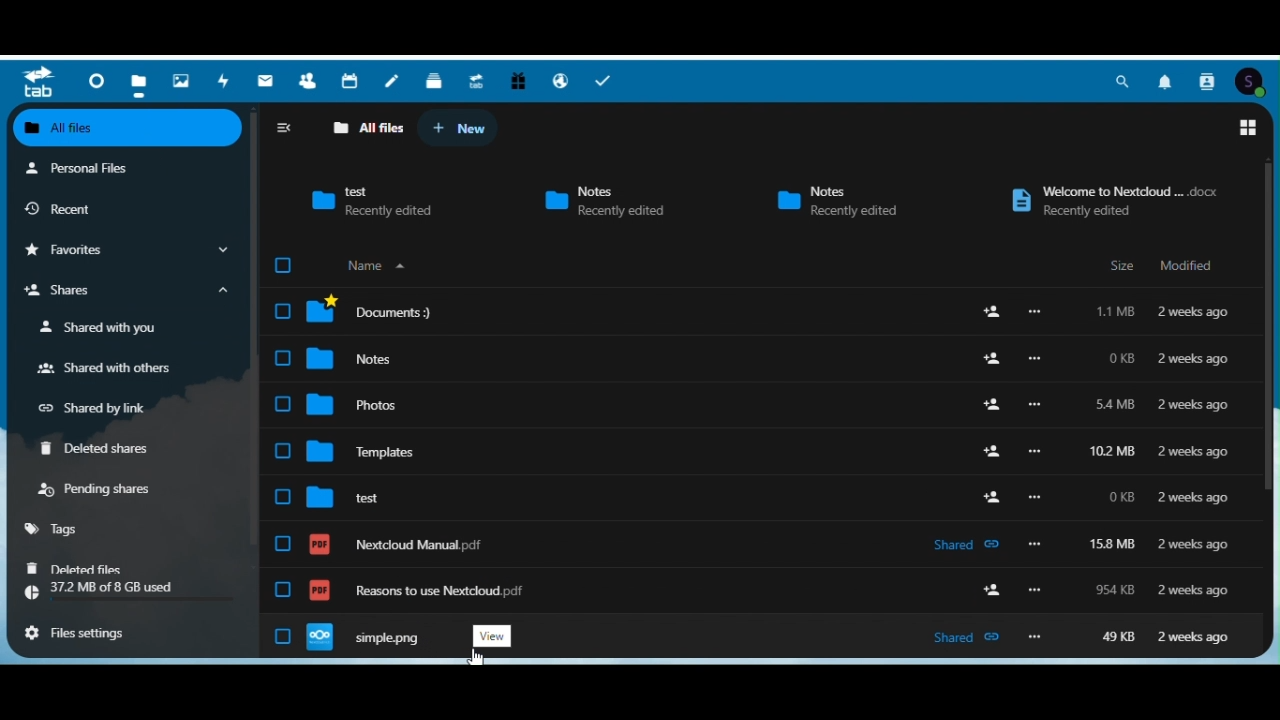 This screenshot has width=1280, height=720. What do you see at coordinates (1034, 358) in the screenshot?
I see `options` at bounding box center [1034, 358].